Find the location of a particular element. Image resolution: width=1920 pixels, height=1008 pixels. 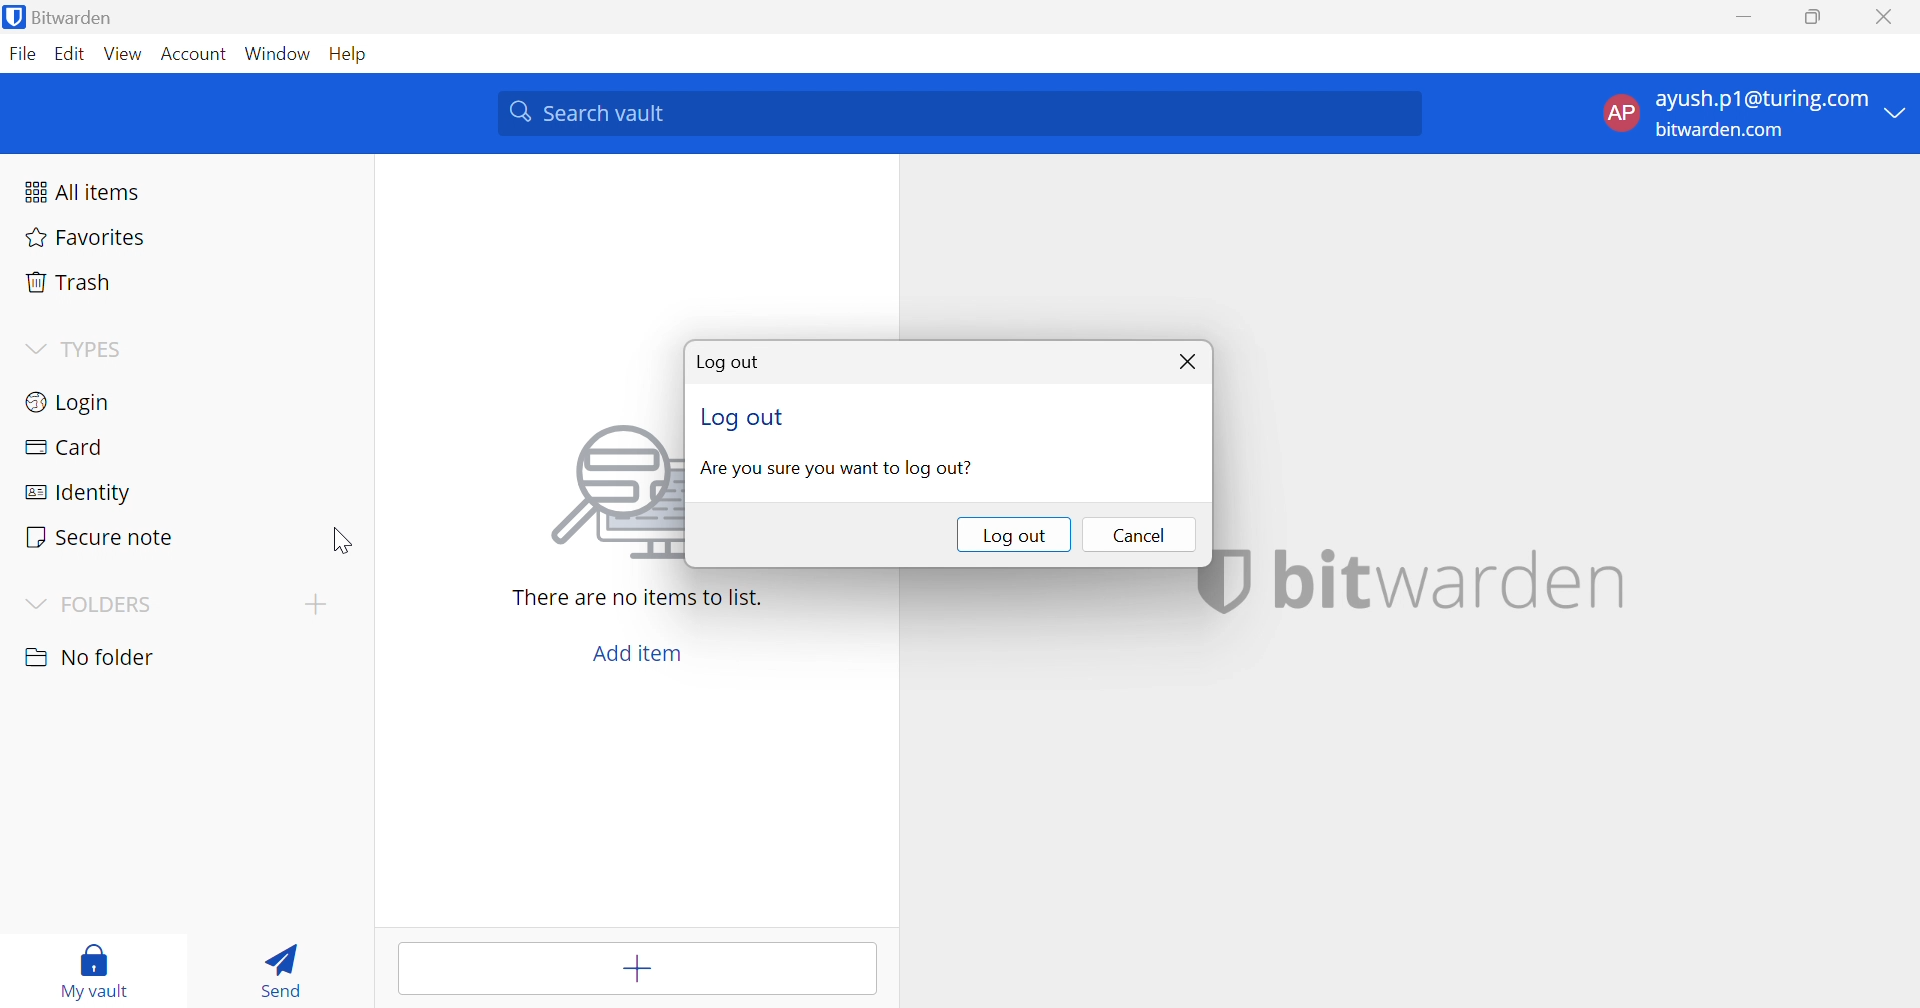

Bitwarden is located at coordinates (63, 18).